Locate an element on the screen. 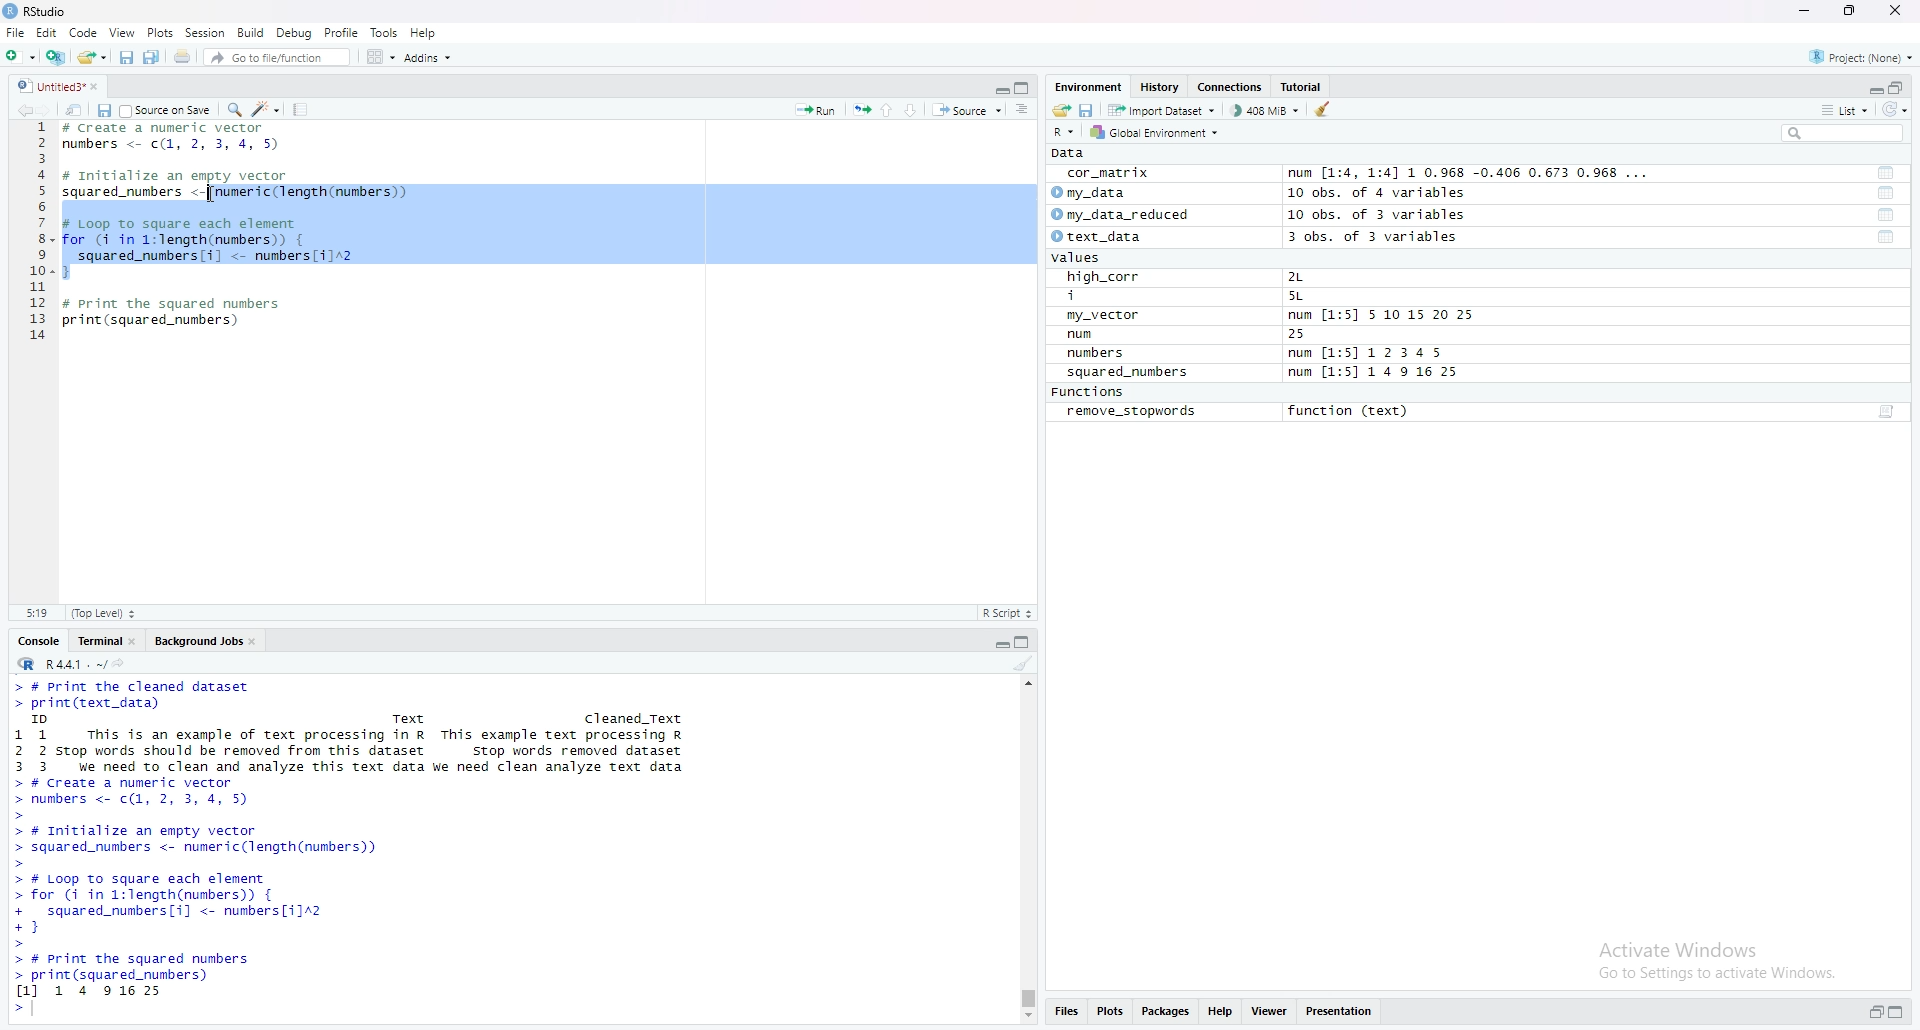  pata is located at coordinates (1073, 153).